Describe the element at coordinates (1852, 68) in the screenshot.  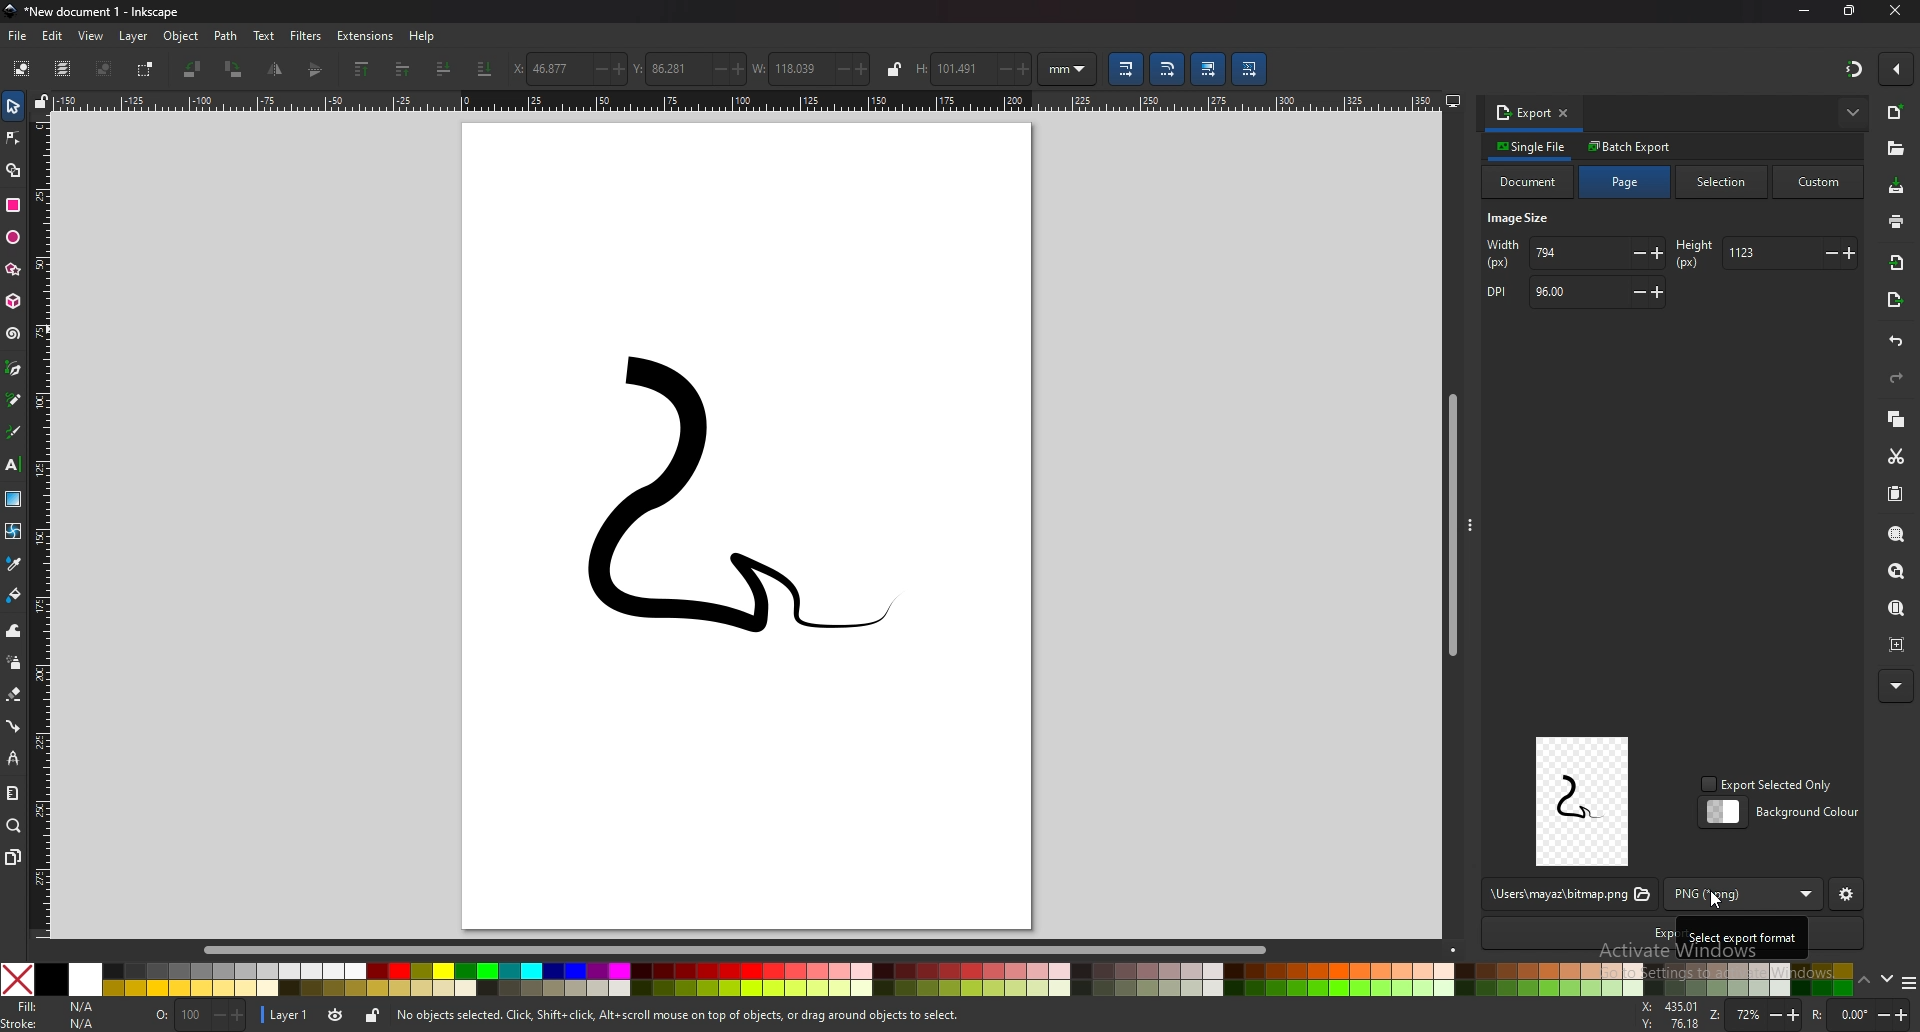
I see `snapping` at that location.